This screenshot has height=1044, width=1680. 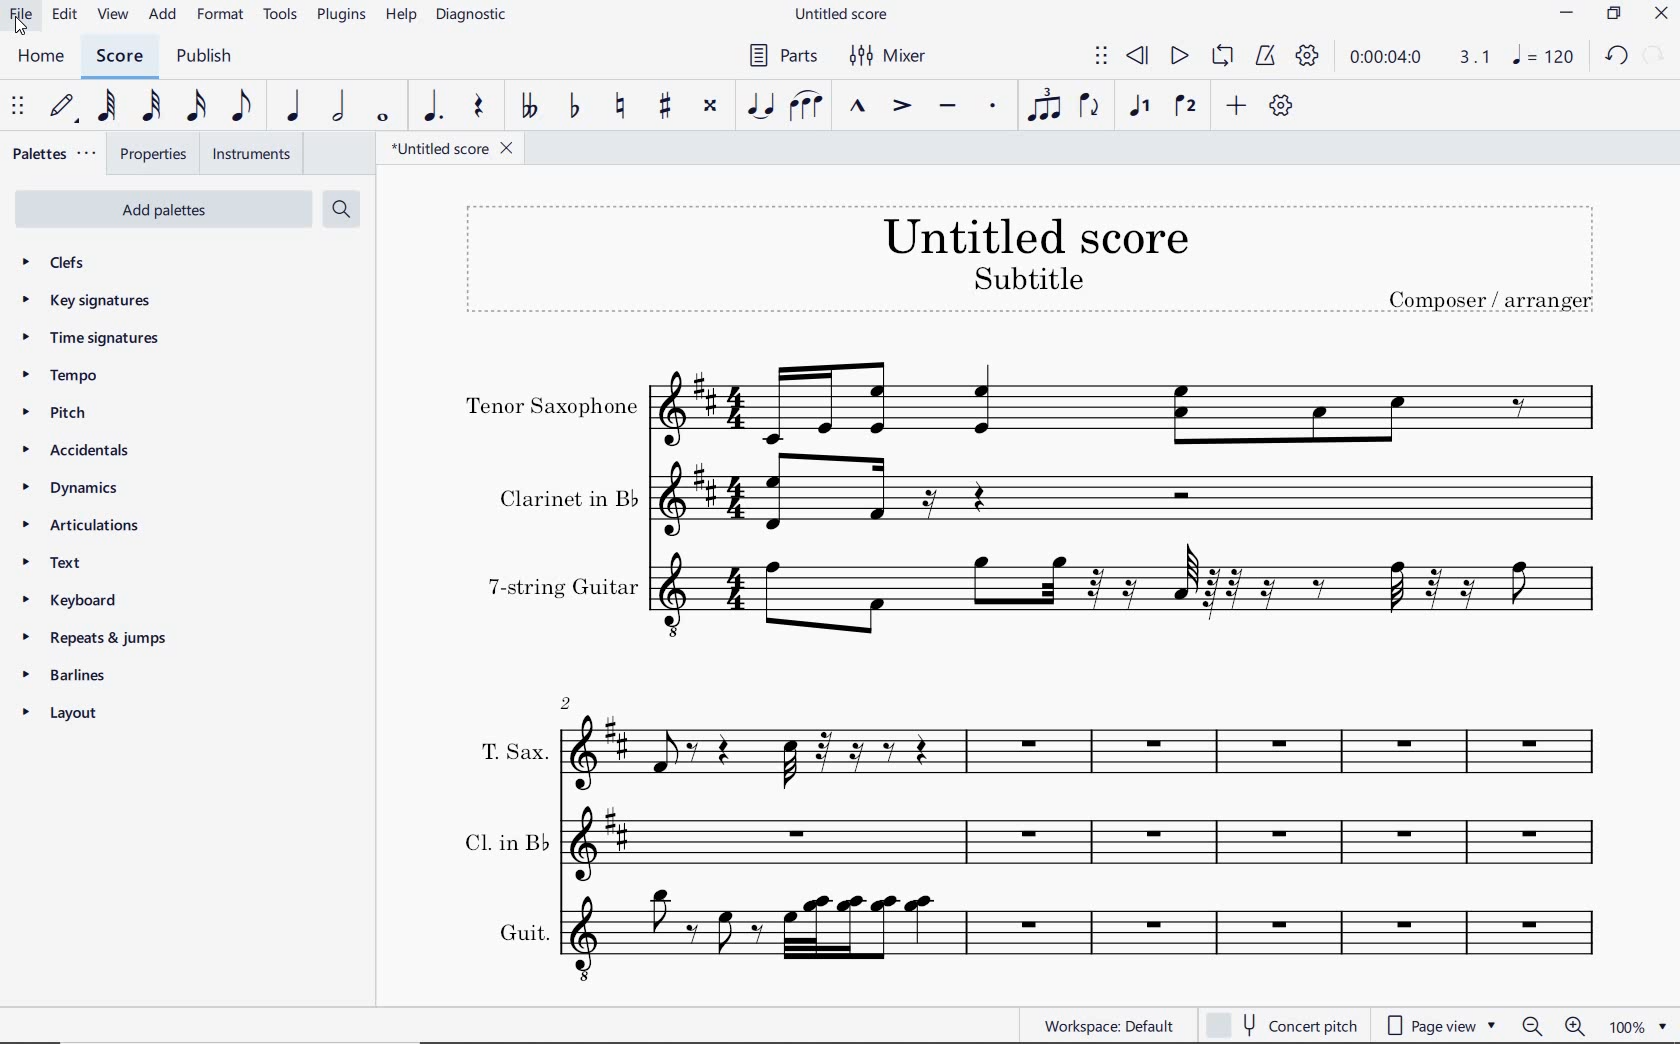 What do you see at coordinates (99, 638) in the screenshot?
I see `repeats & jumps` at bounding box center [99, 638].